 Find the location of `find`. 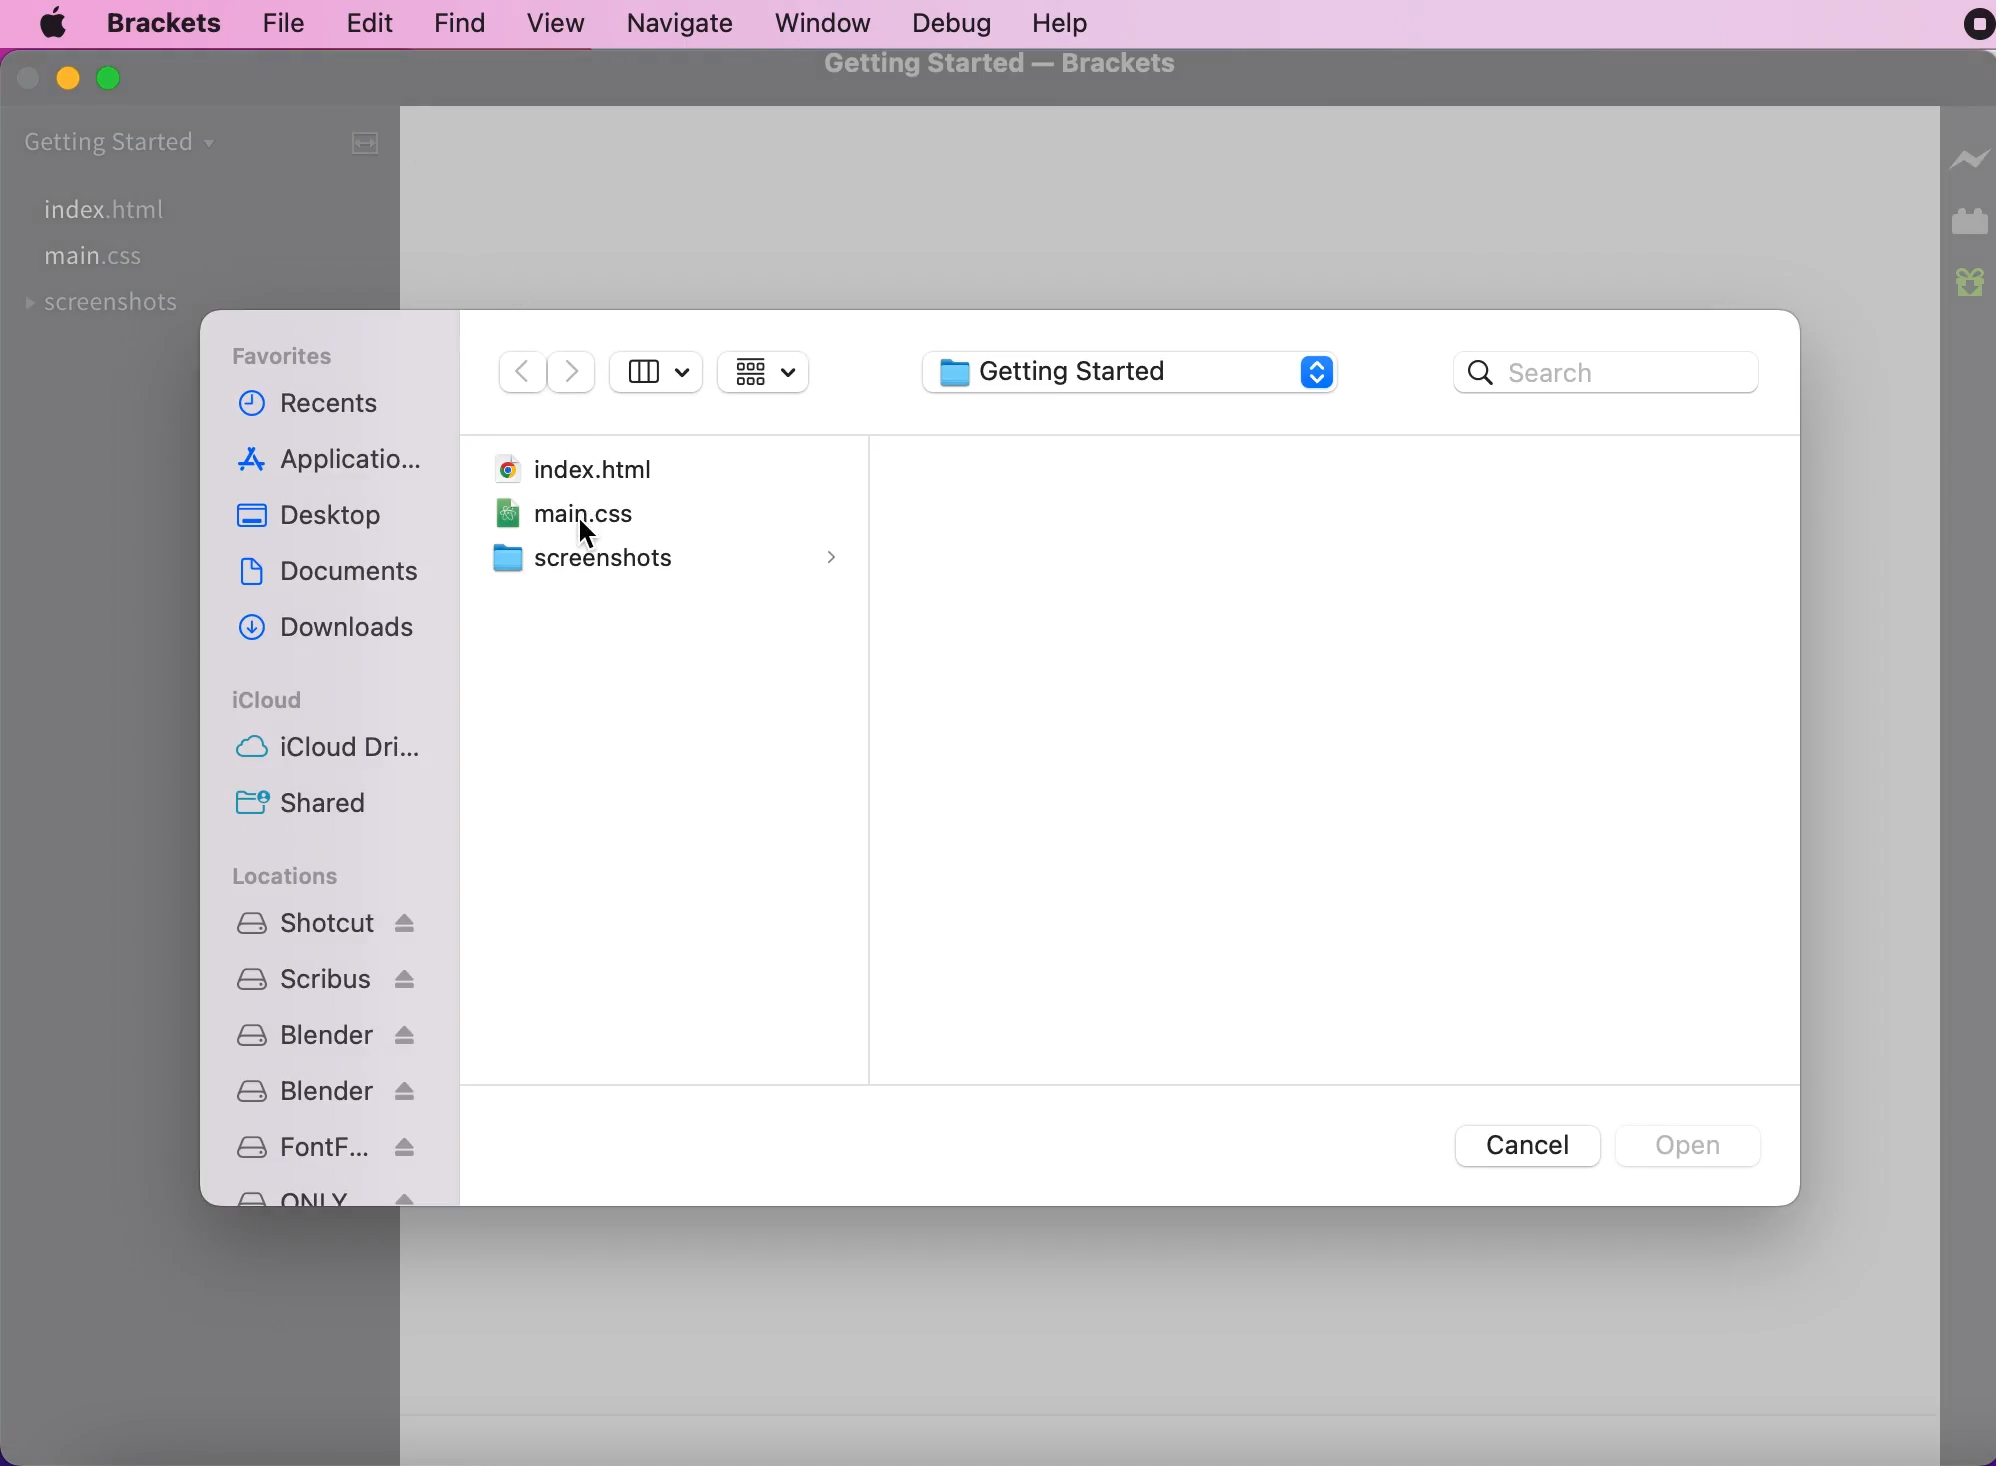

find is located at coordinates (465, 23).